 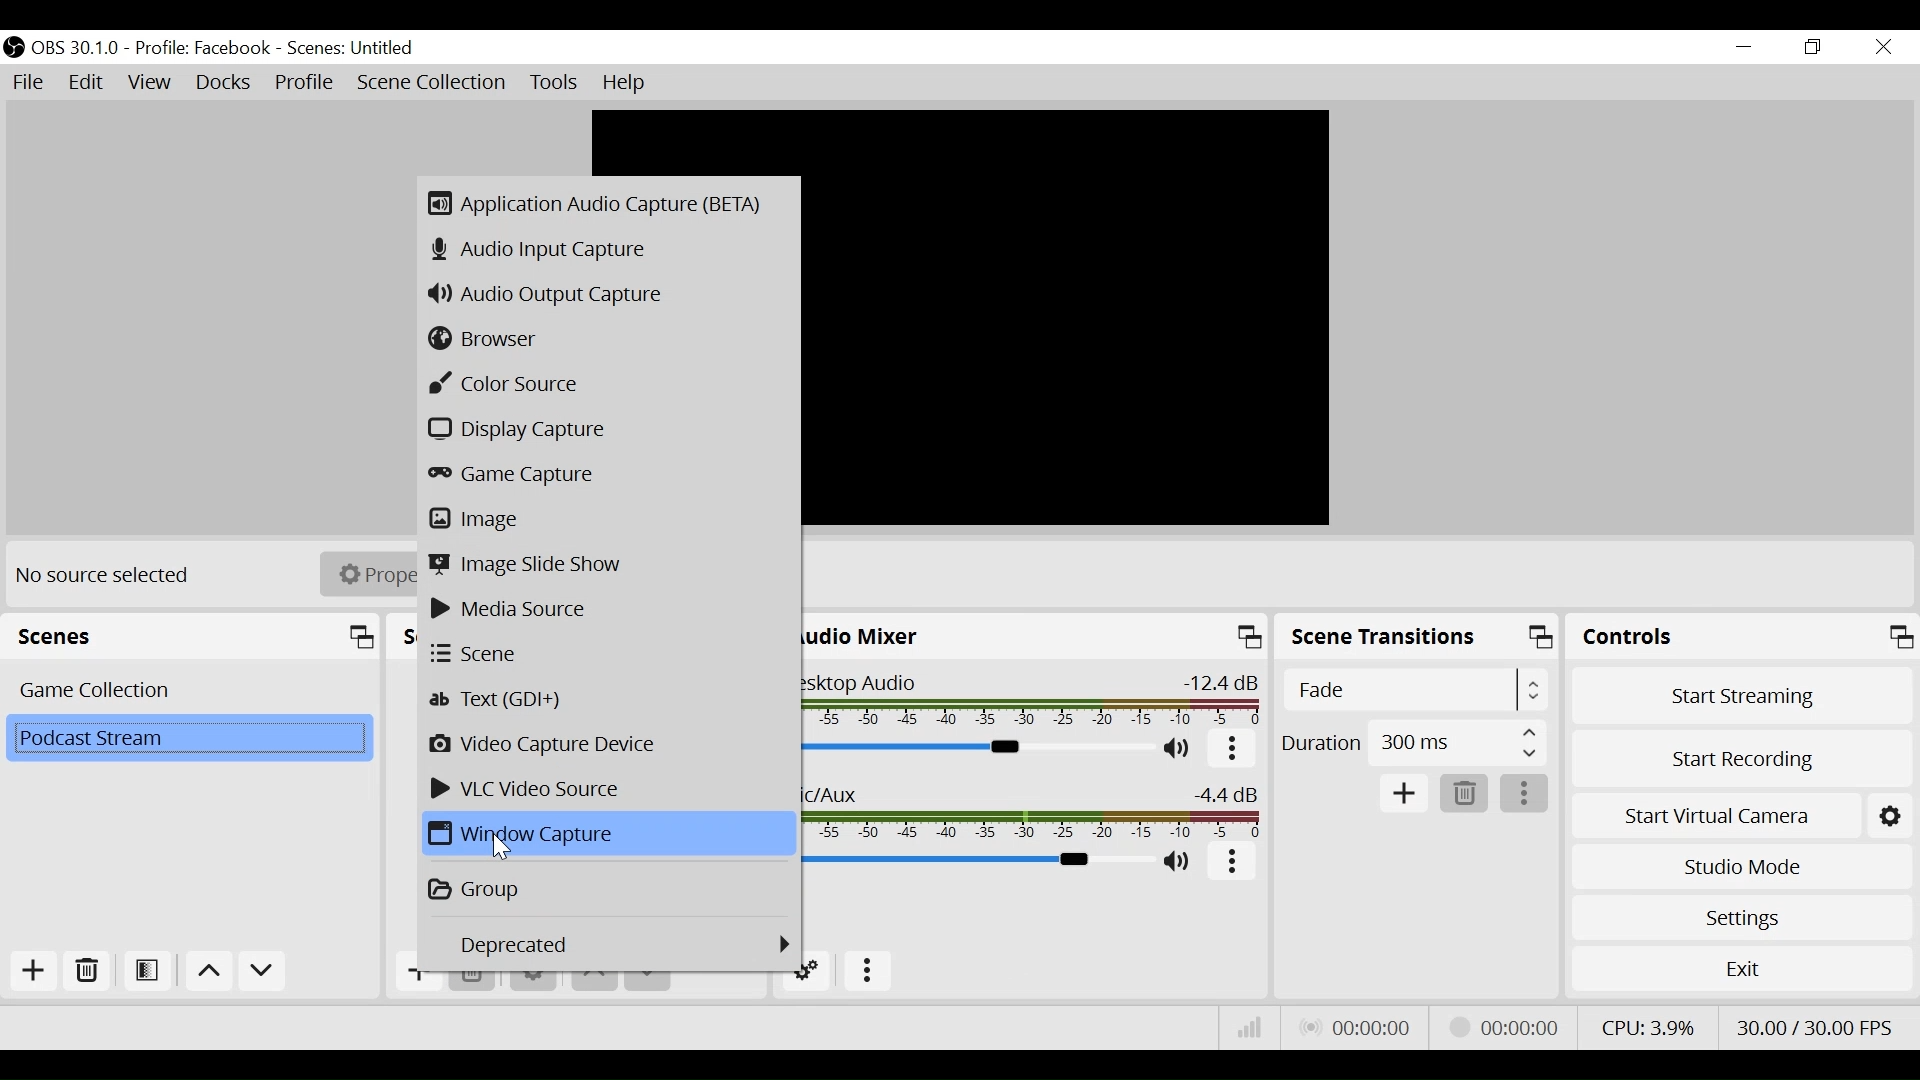 I want to click on Mic/Aux, so click(x=980, y=859).